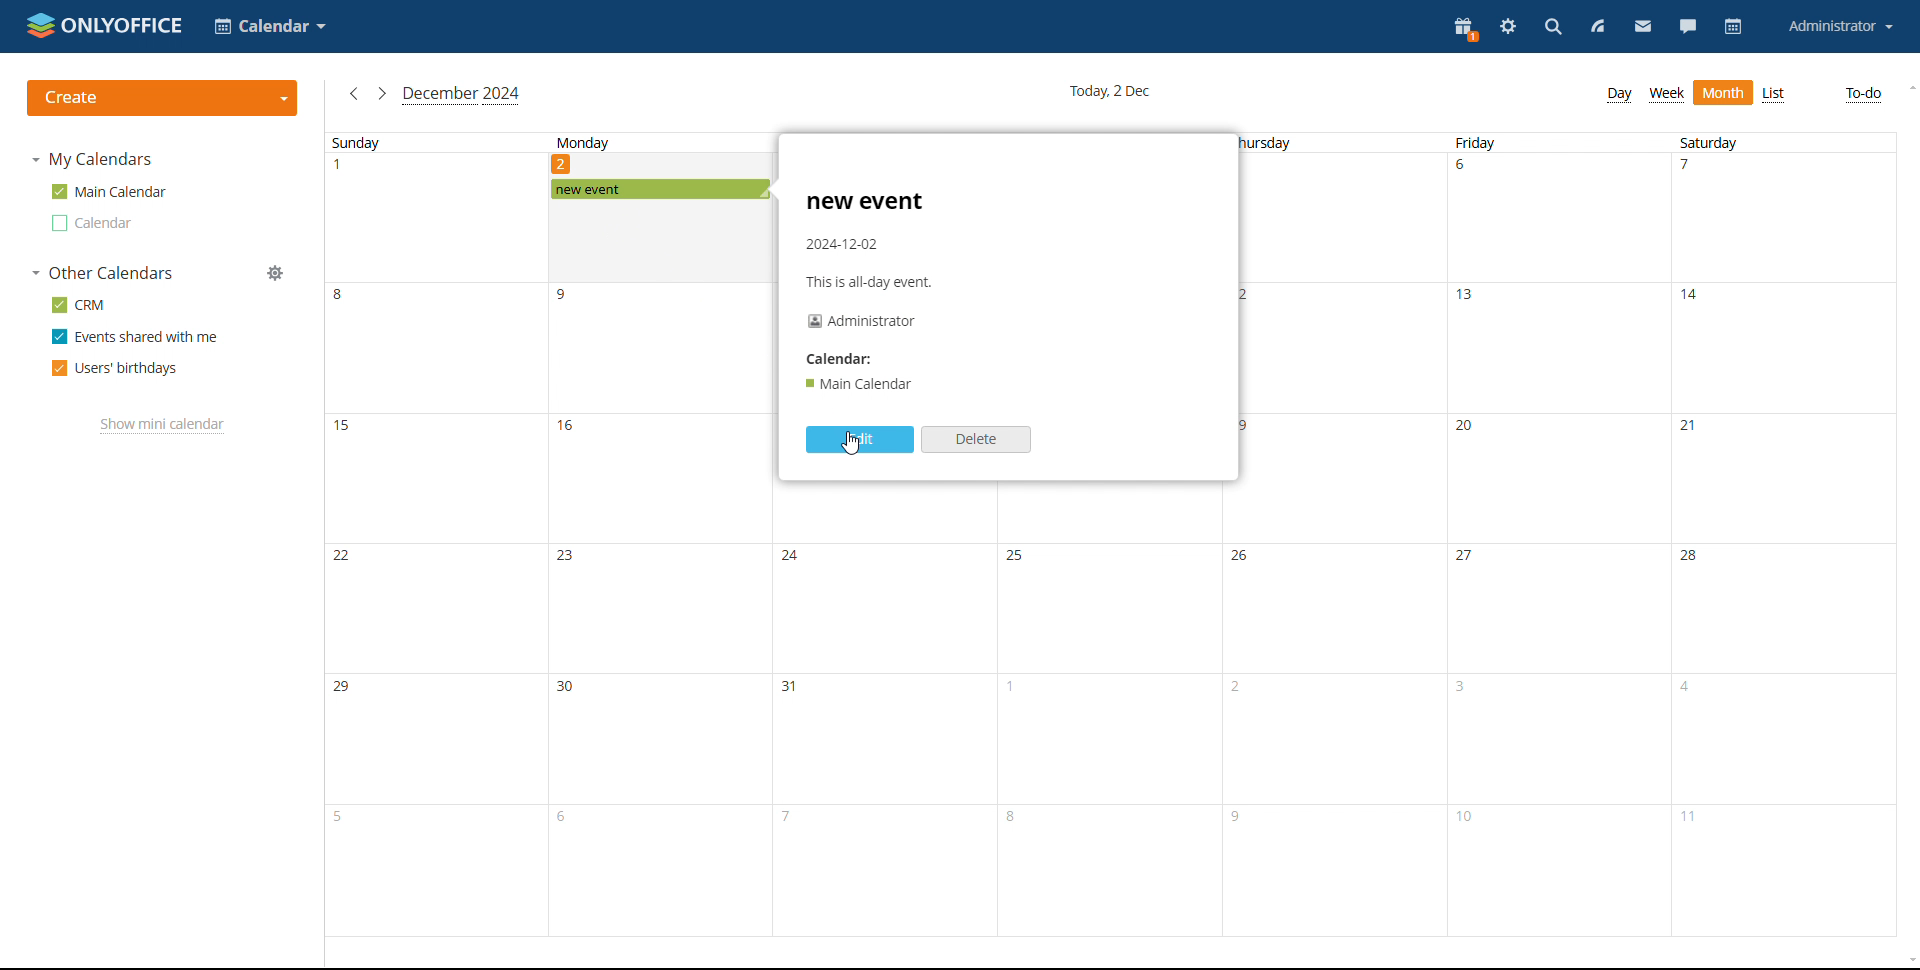 This screenshot has width=1920, height=970. Describe the element at coordinates (646, 155) in the screenshot. I see `monday` at that location.